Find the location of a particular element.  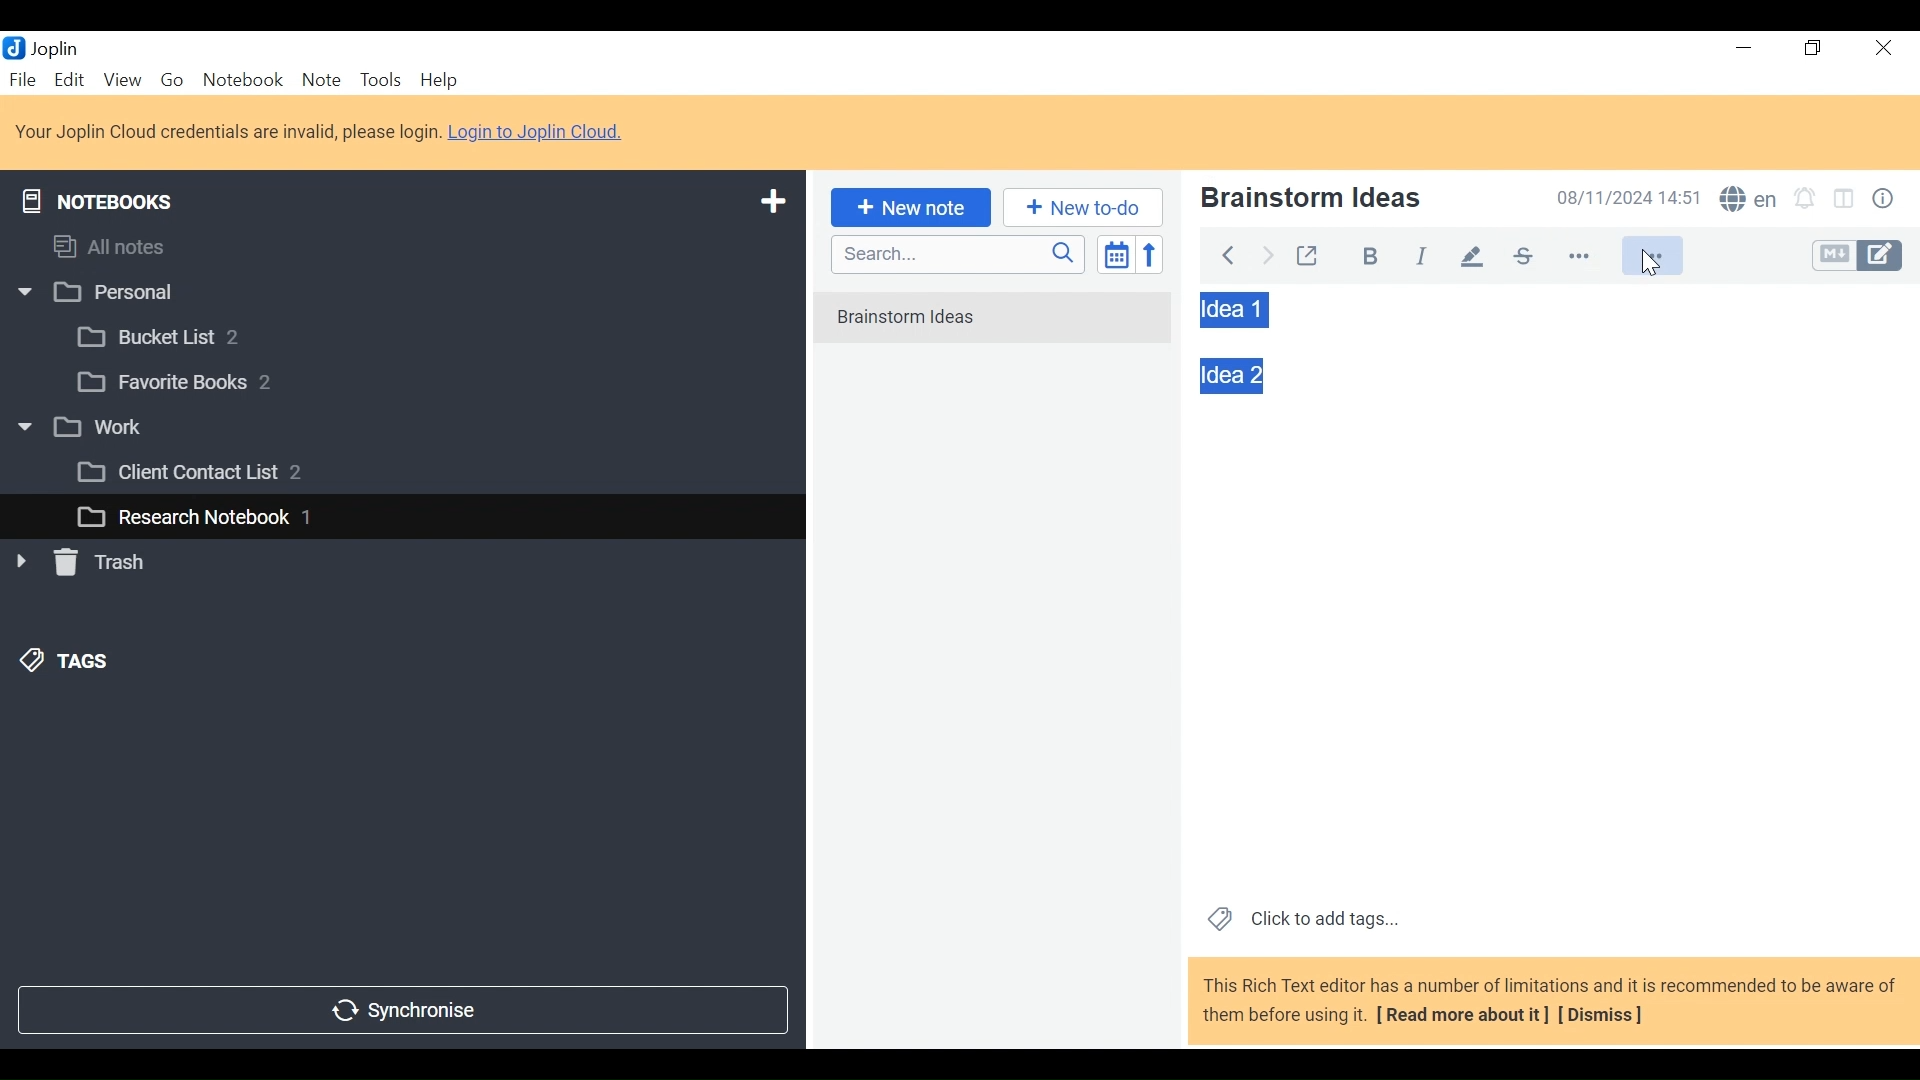

New note is located at coordinates (907, 206).